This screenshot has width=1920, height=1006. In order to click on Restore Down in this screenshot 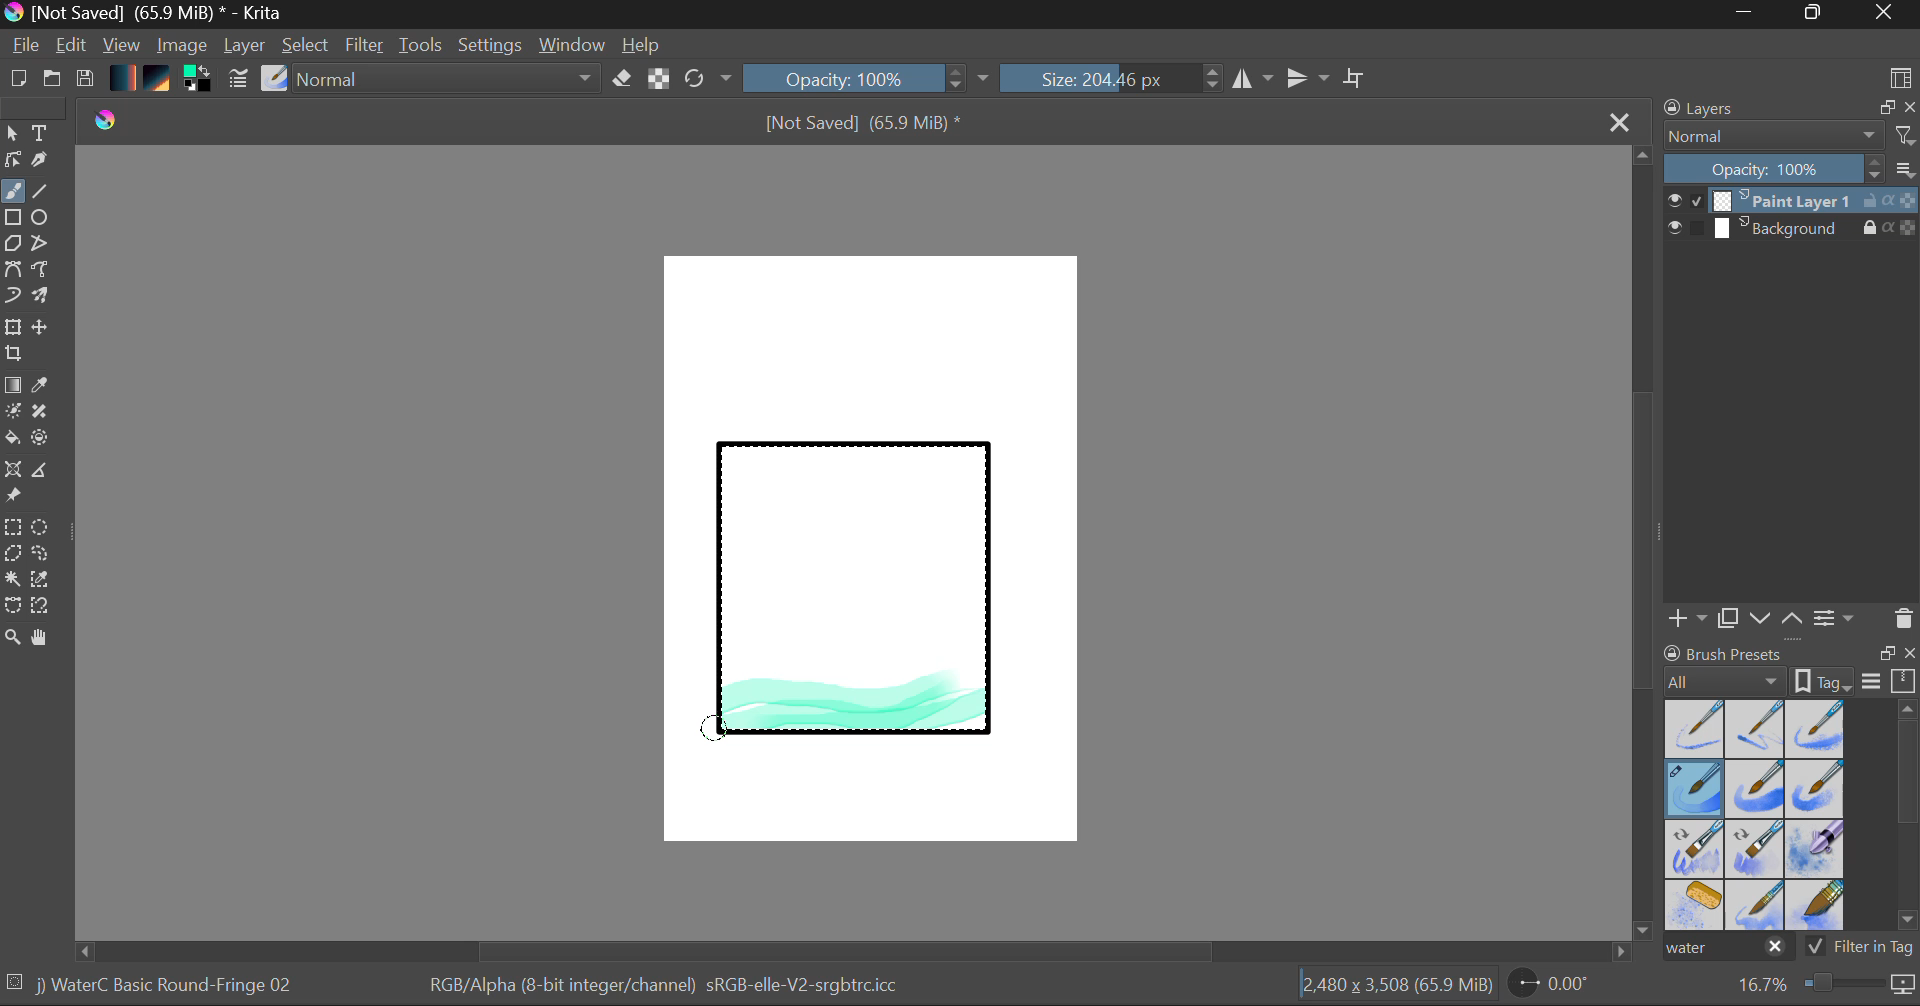, I will do `click(1751, 14)`.